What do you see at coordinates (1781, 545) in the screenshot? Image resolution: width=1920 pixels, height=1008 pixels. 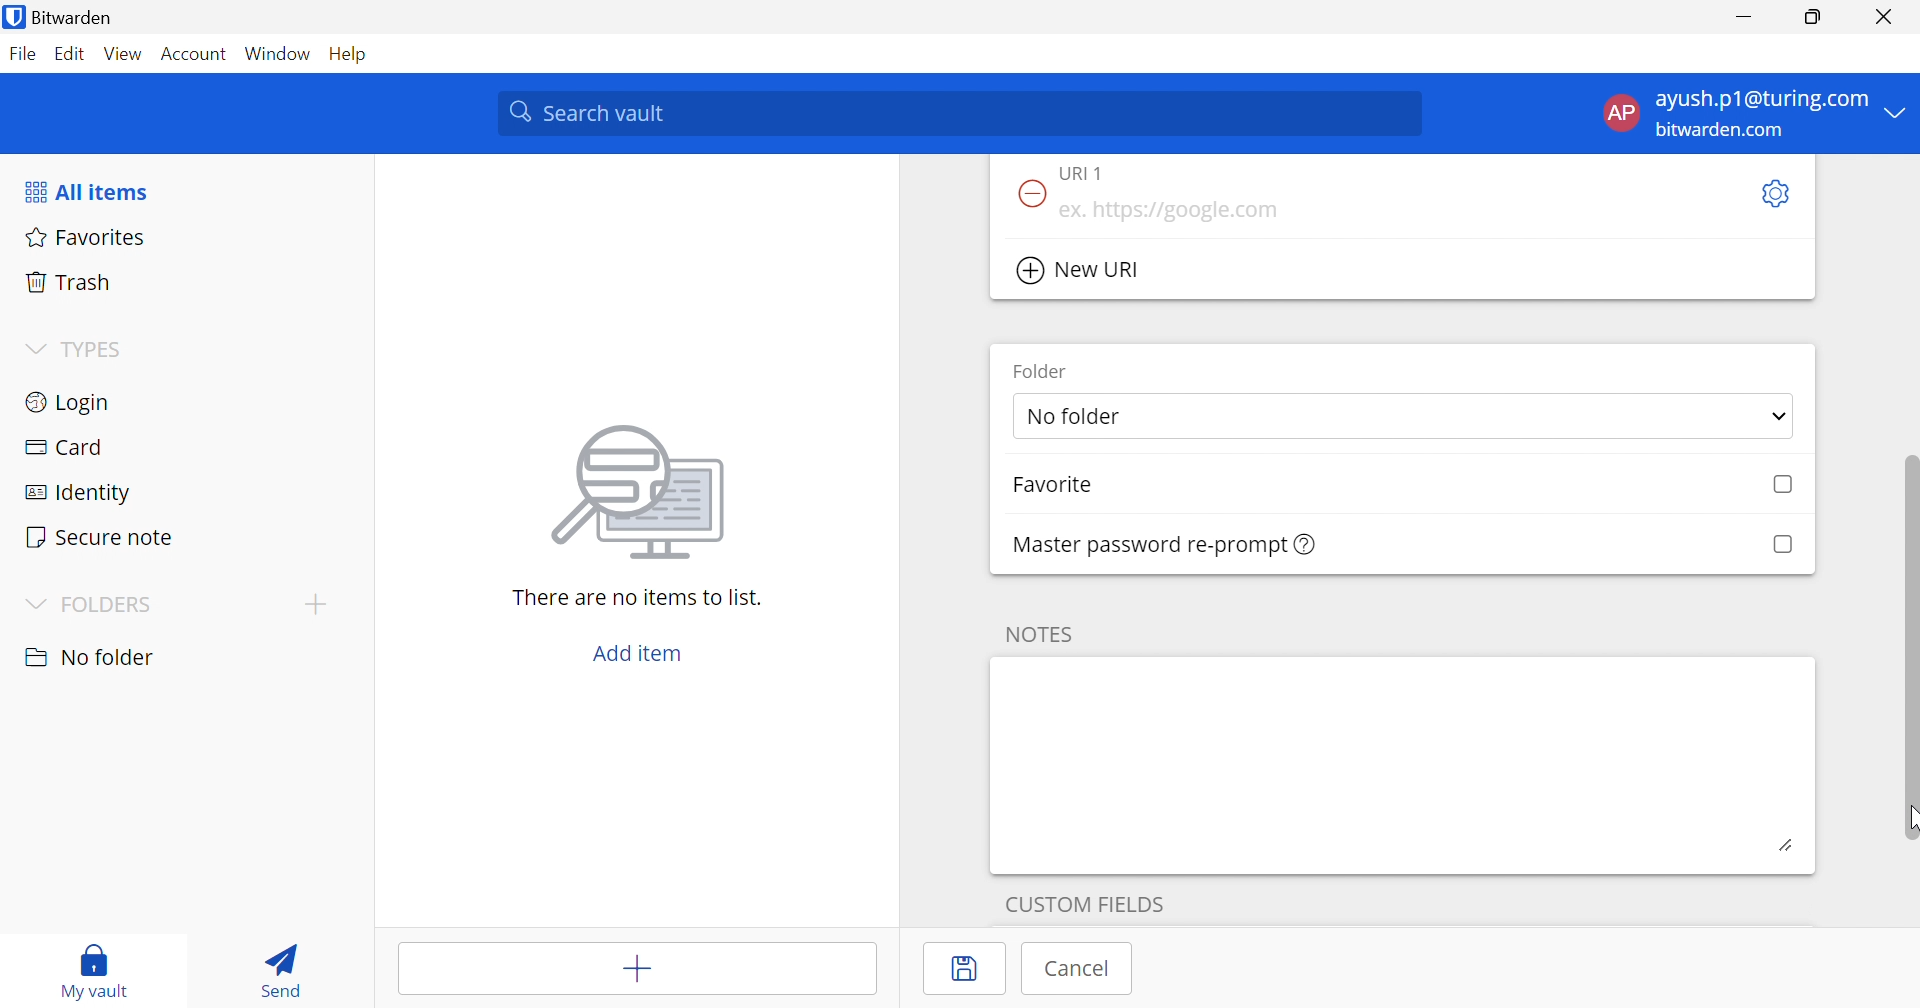 I see `Checkbox` at bounding box center [1781, 545].